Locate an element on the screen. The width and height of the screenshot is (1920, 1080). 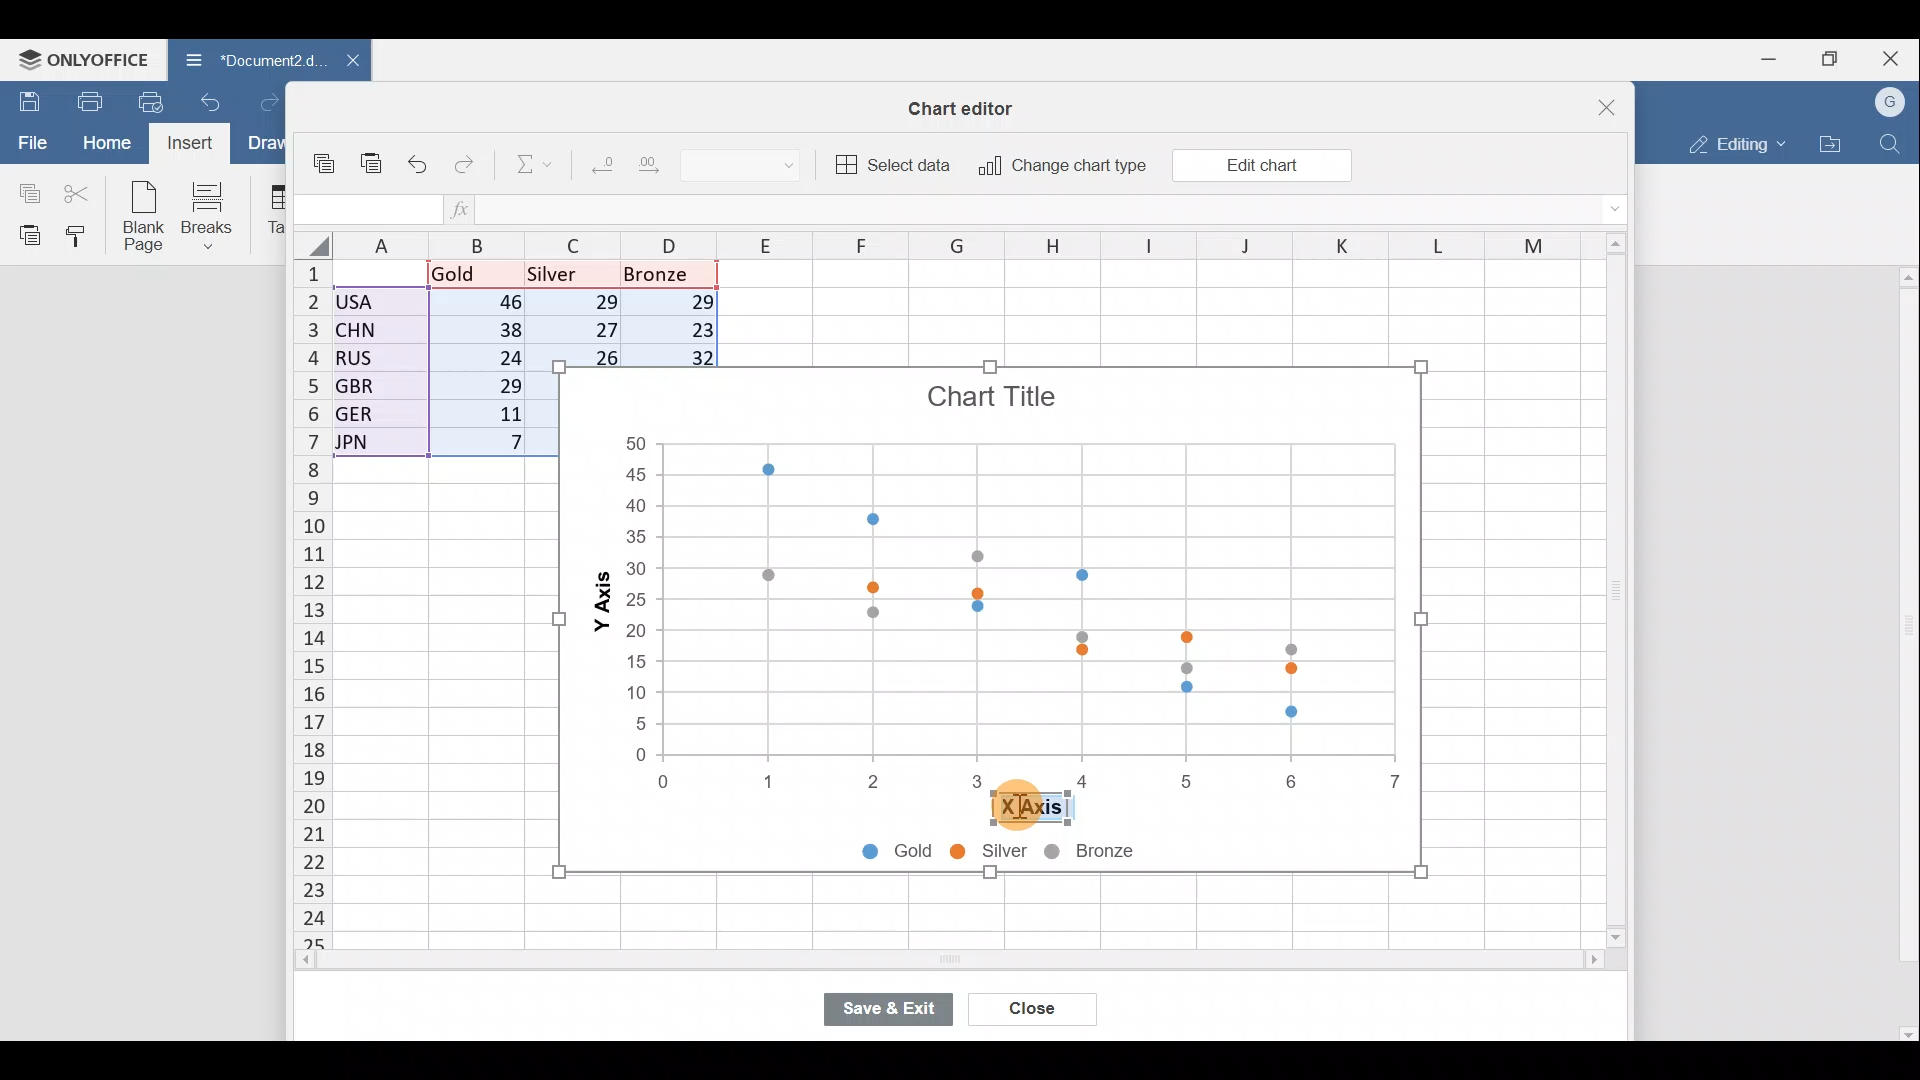
Paste is located at coordinates (370, 154).